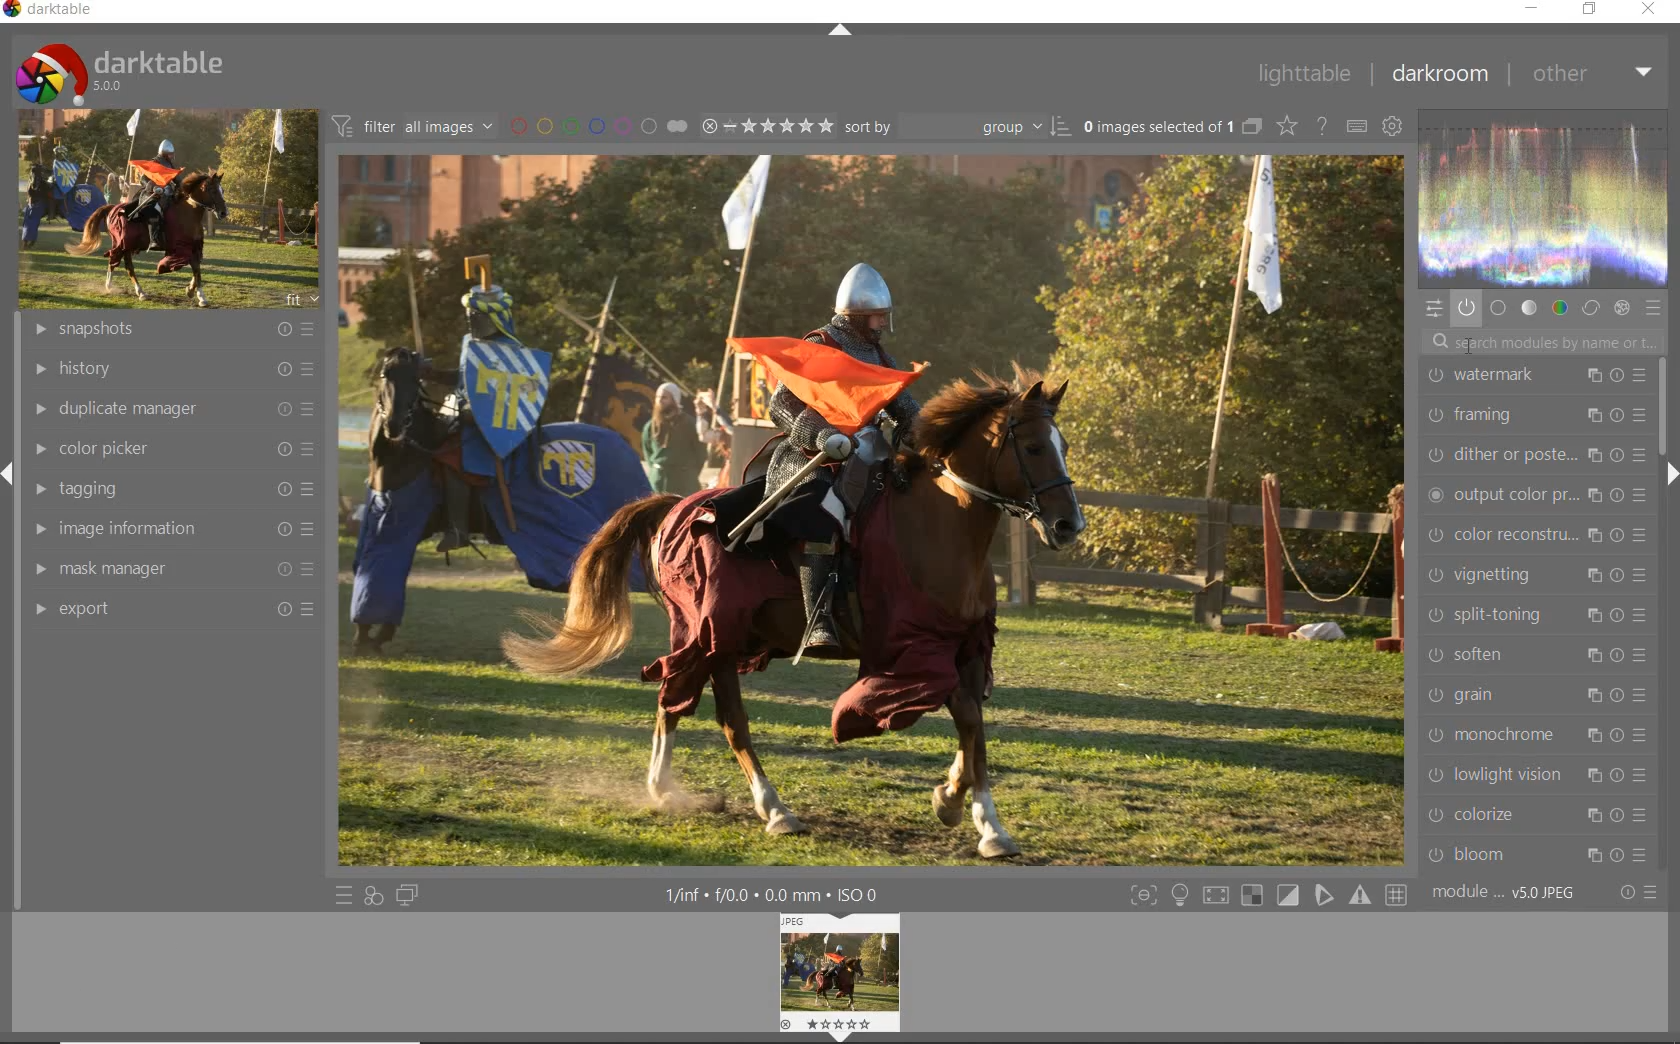  What do you see at coordinates (1654, 309) in the screenshot?
I see `presets` at bounding box center [1654, 309].